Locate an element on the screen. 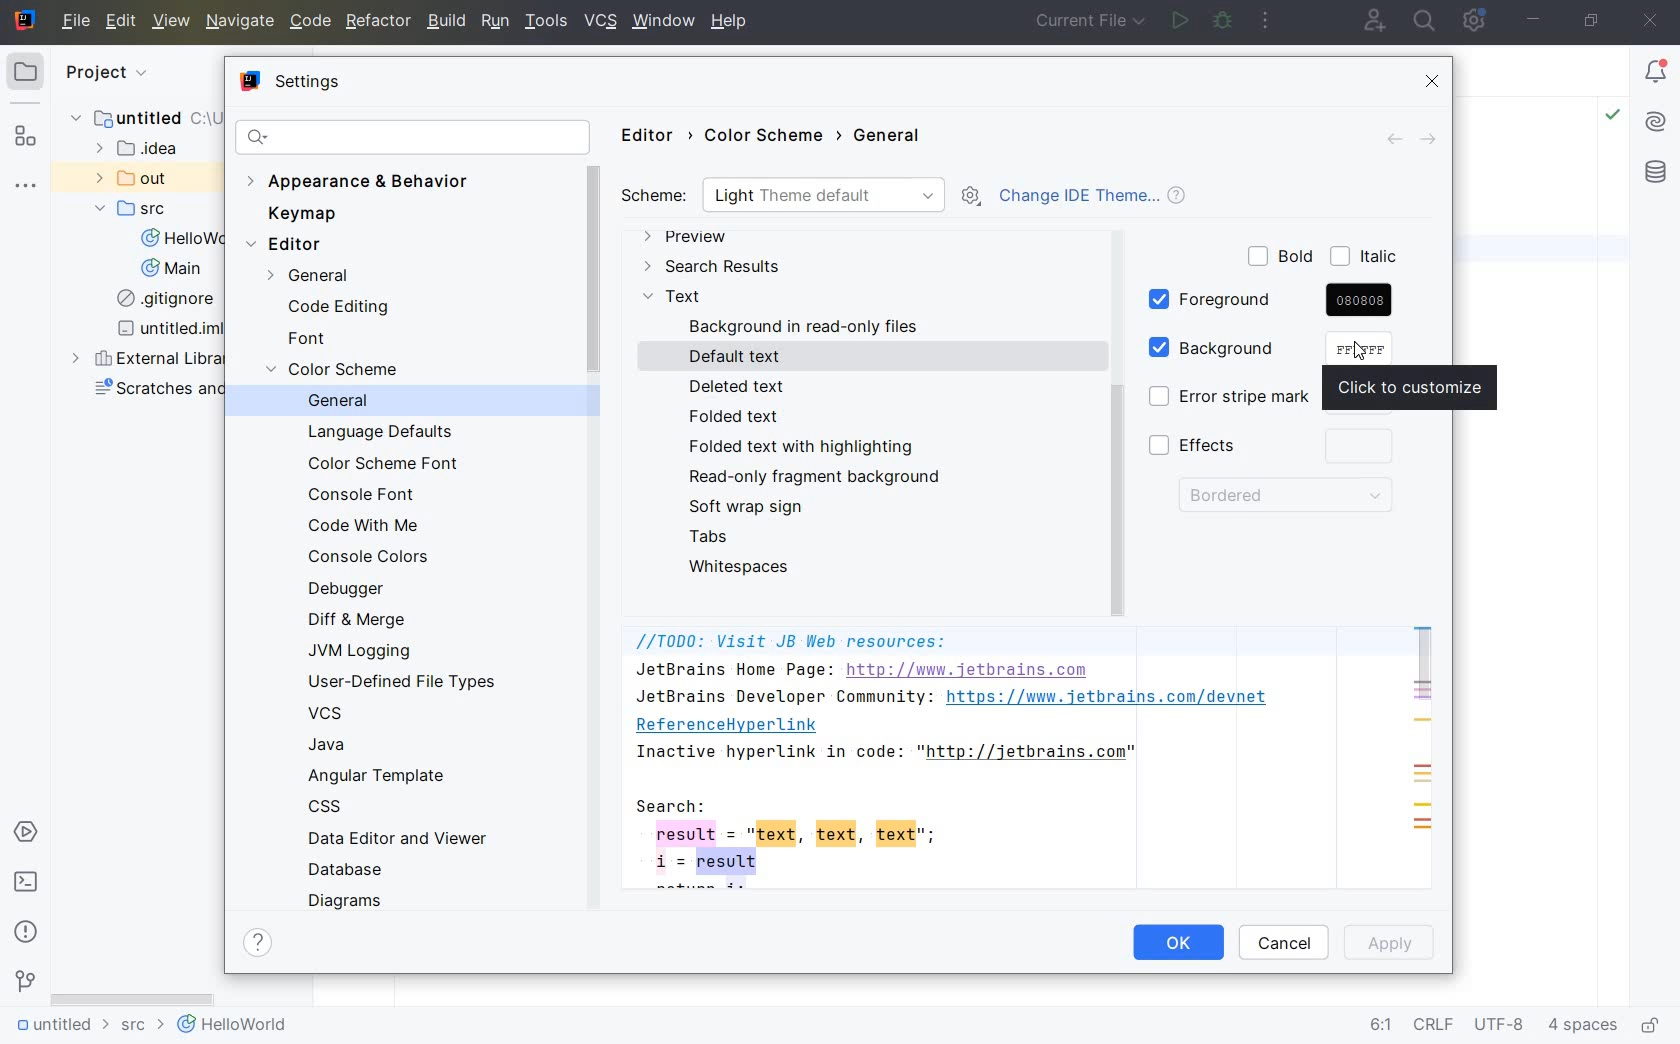 The height and width of the screenshot is (1044, 1680). untitled is located at coordinates (58, 1028).